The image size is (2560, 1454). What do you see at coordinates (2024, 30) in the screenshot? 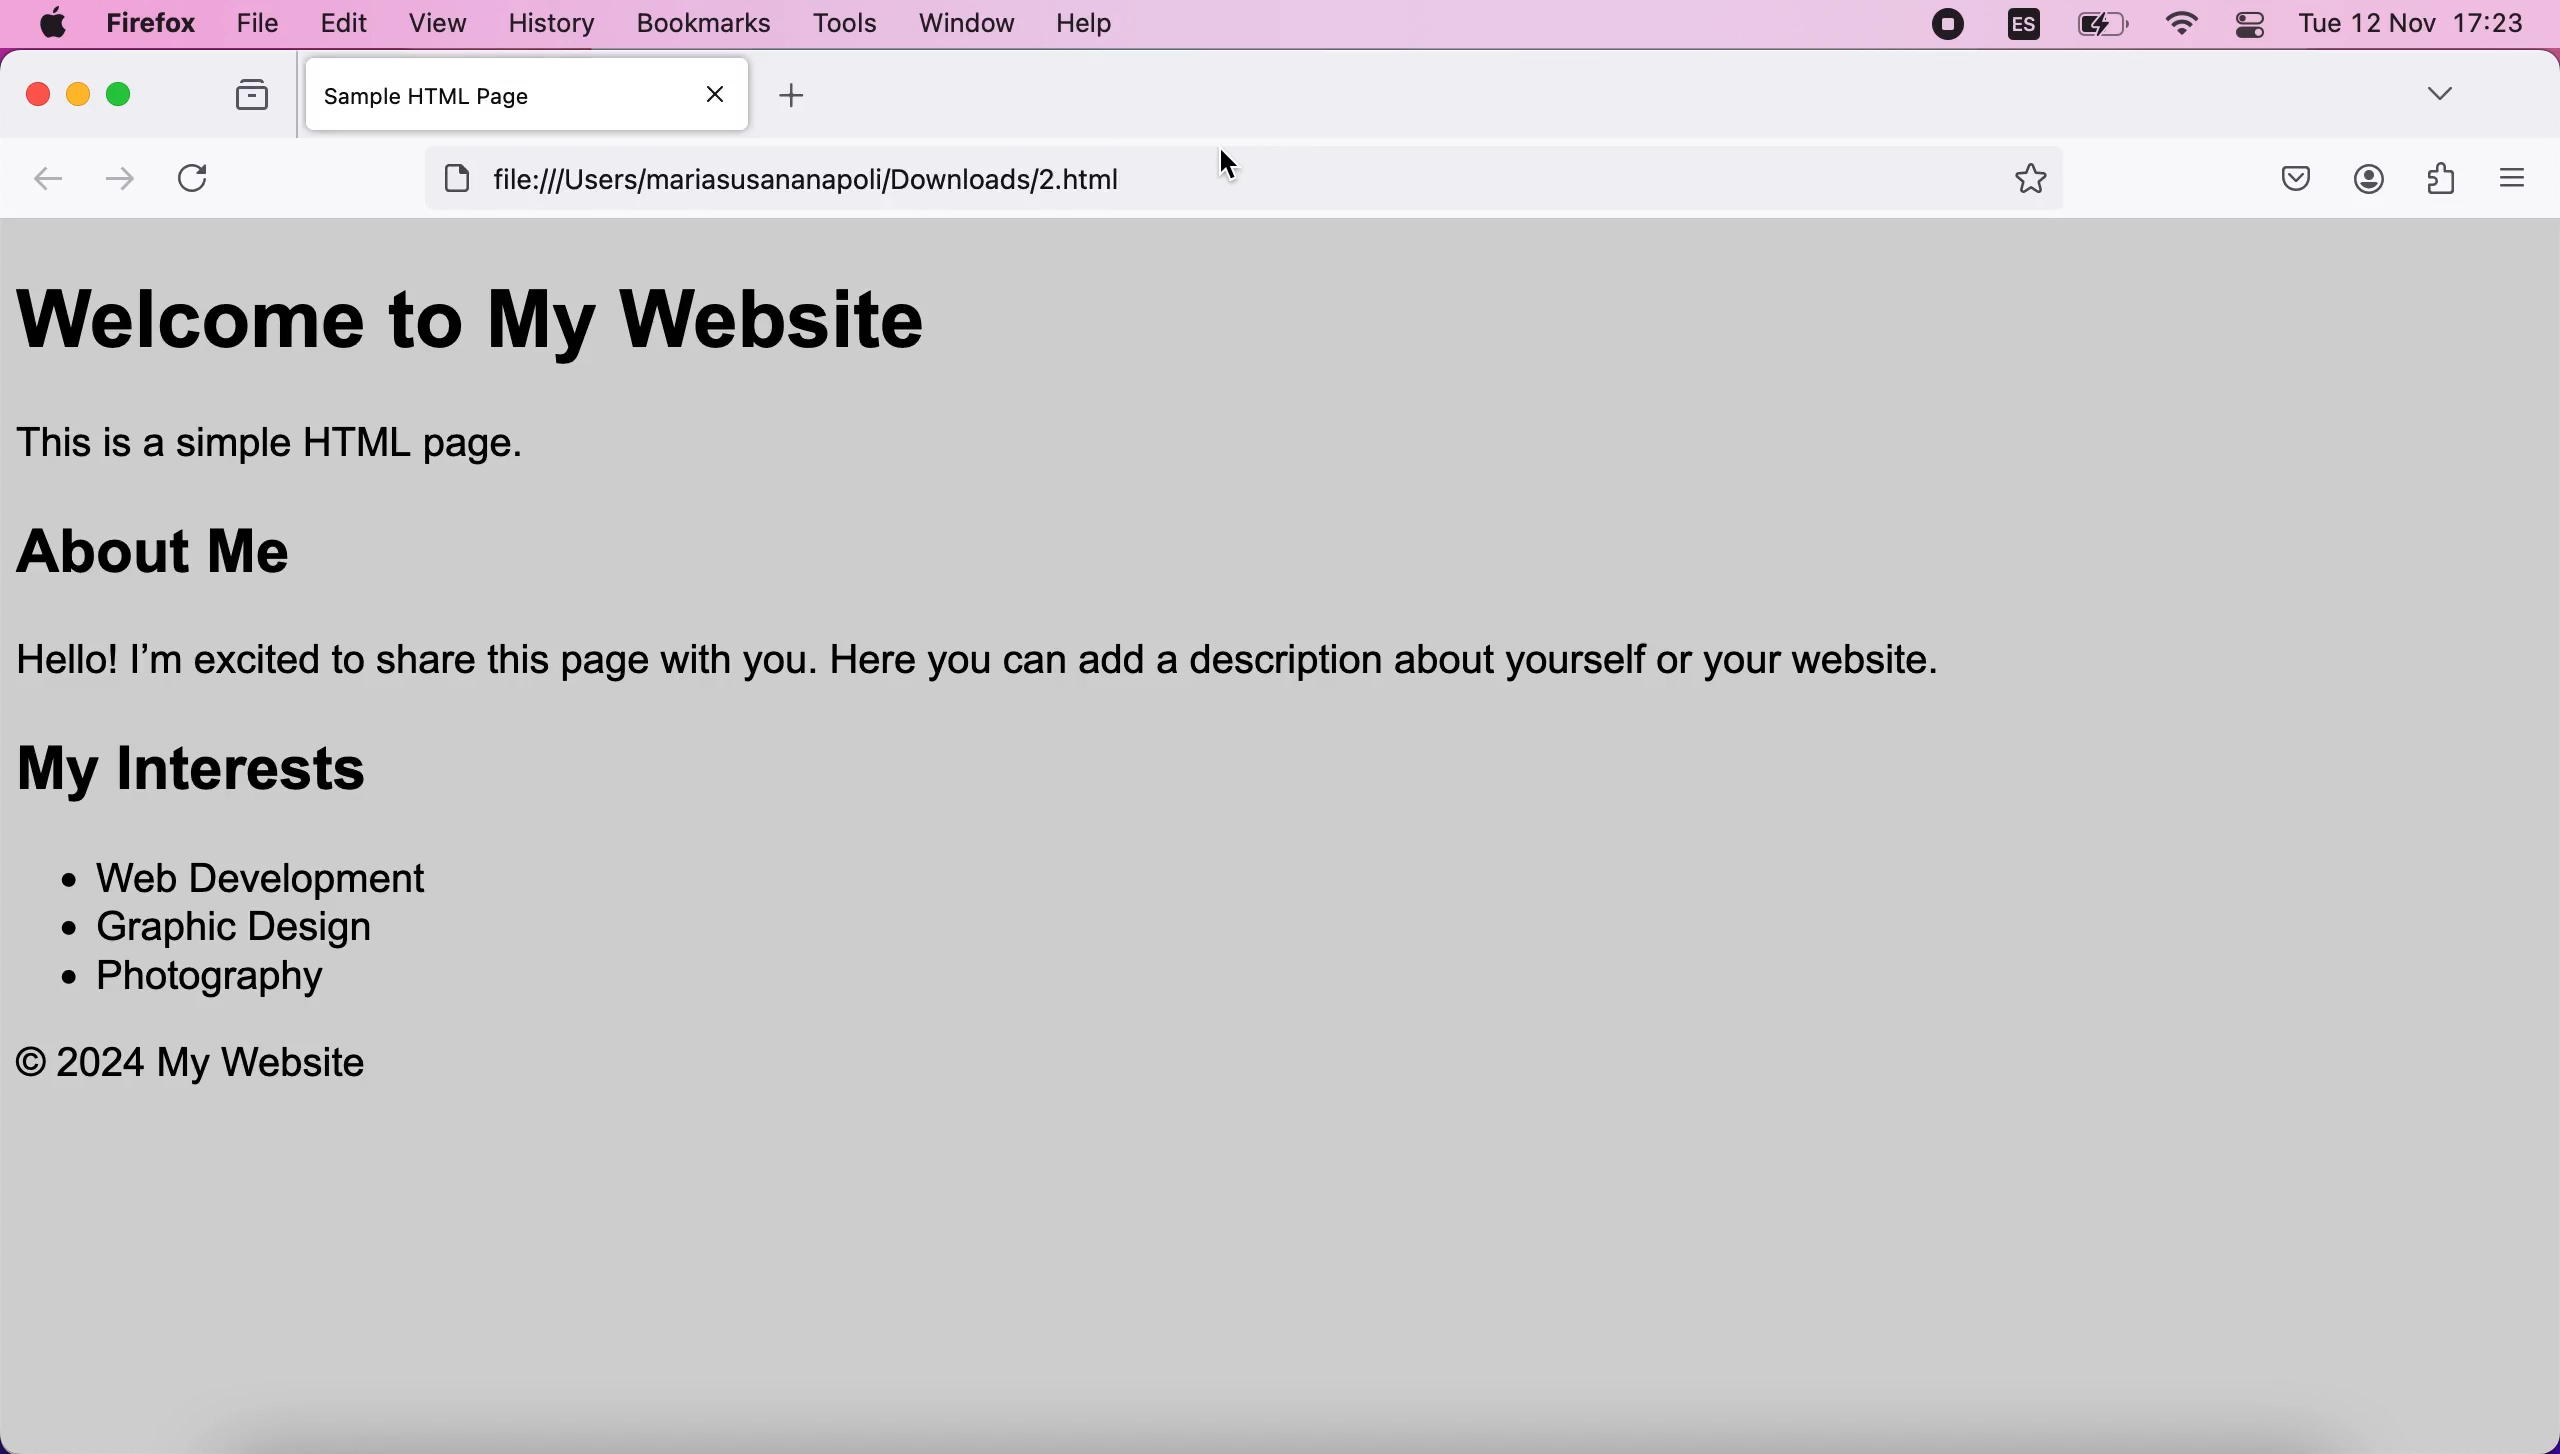
I see `language` at bounding box center [2024, 30].